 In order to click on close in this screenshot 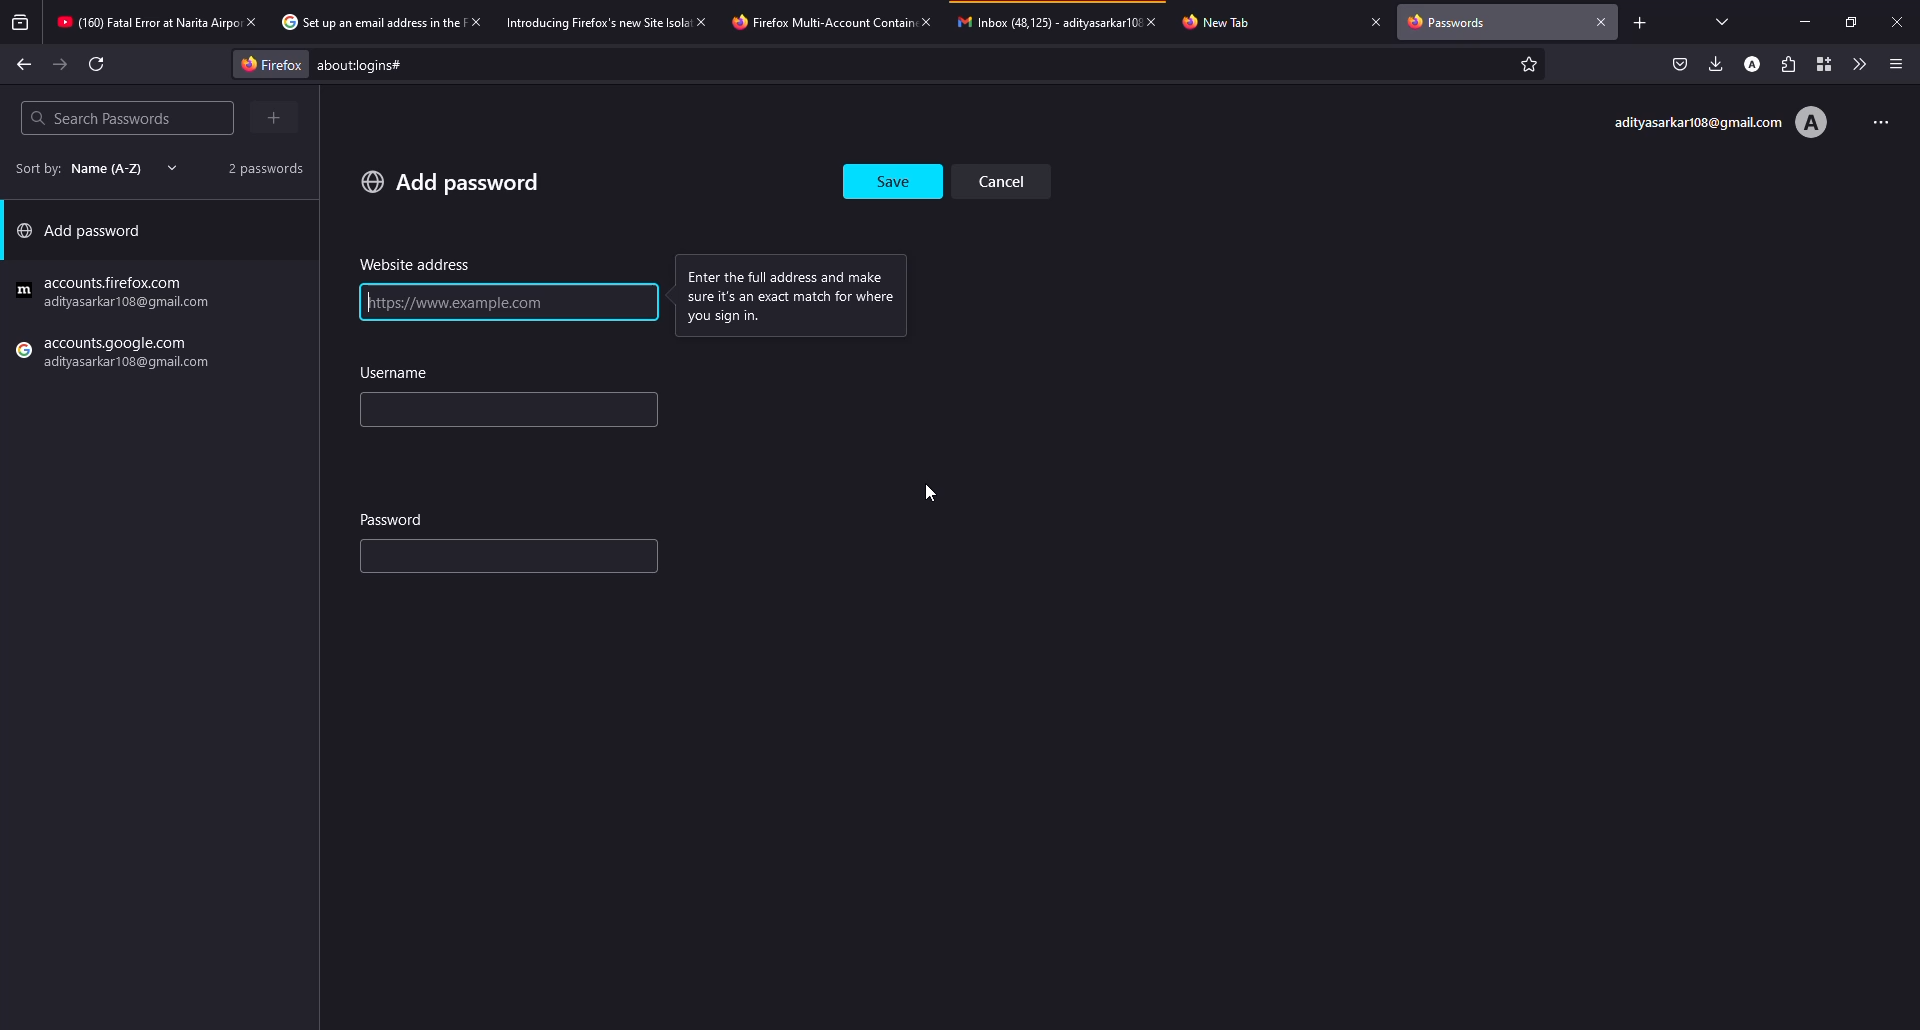, I will do `click(1897, 21)`.